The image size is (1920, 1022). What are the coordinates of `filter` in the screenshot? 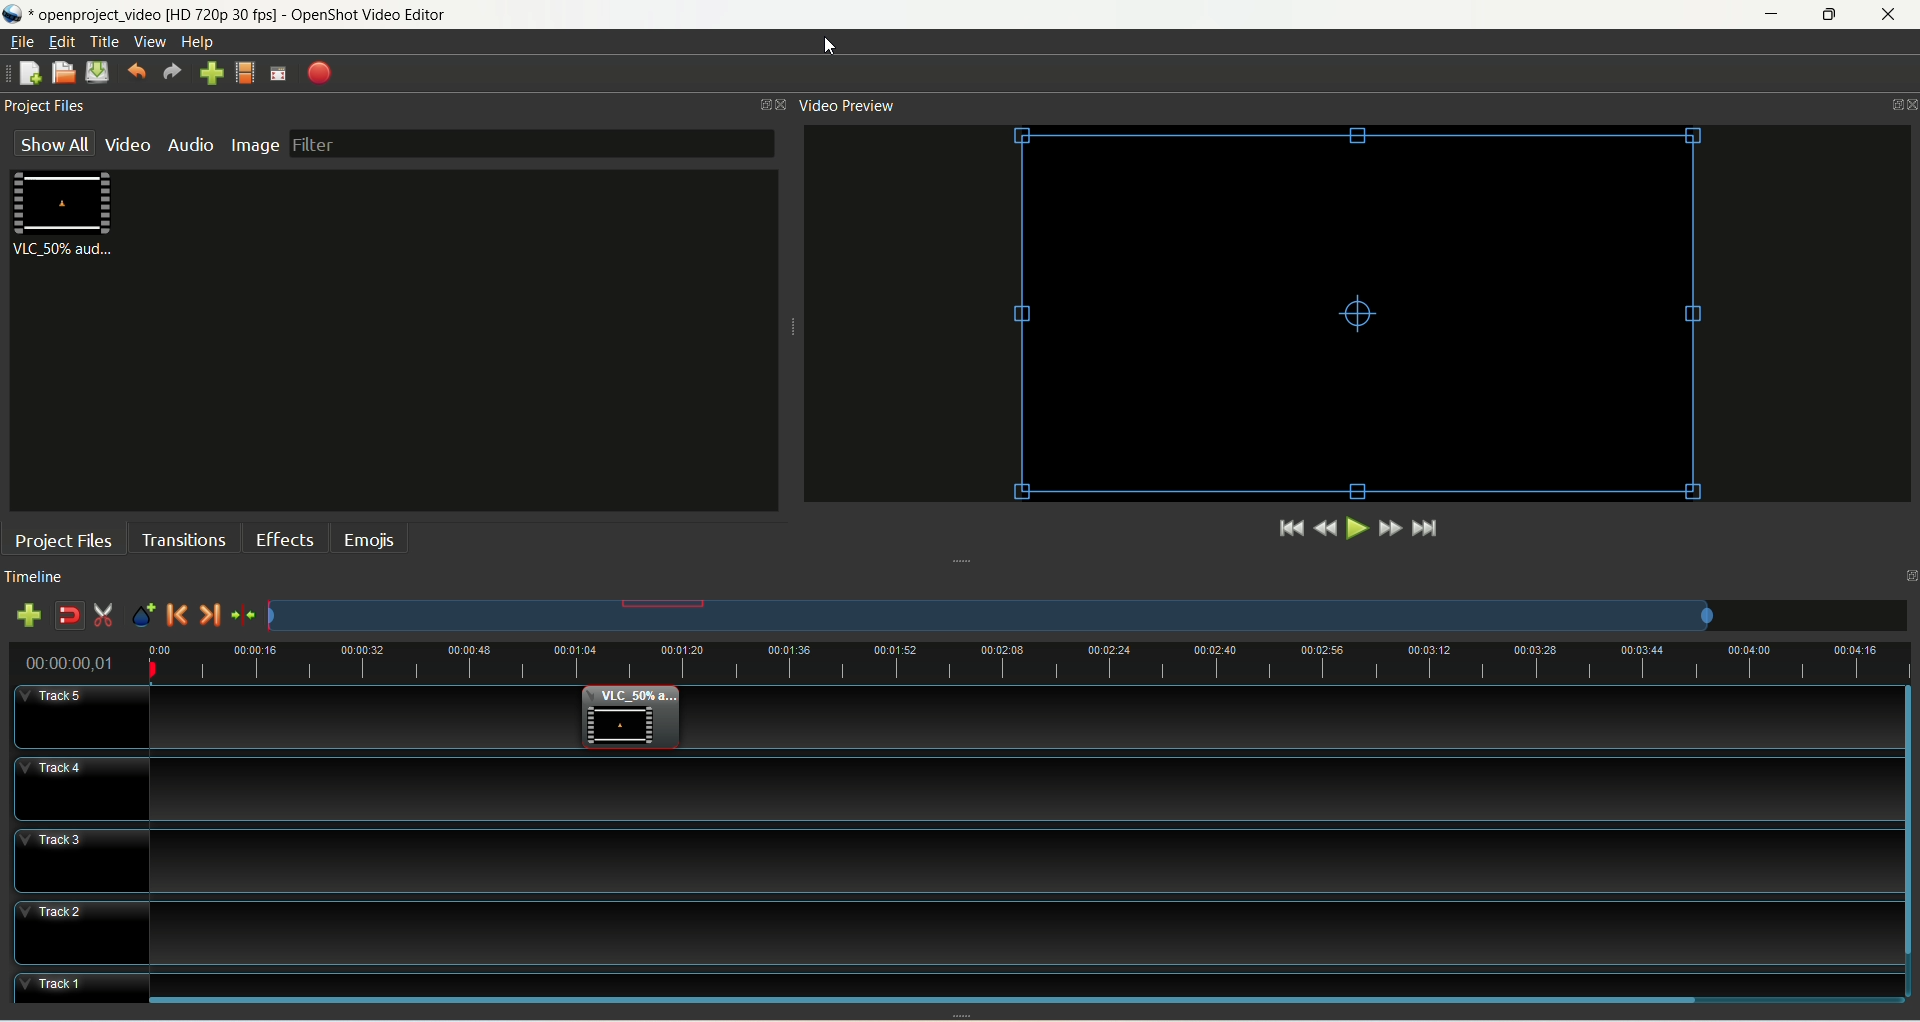 It's located at (532, 145).